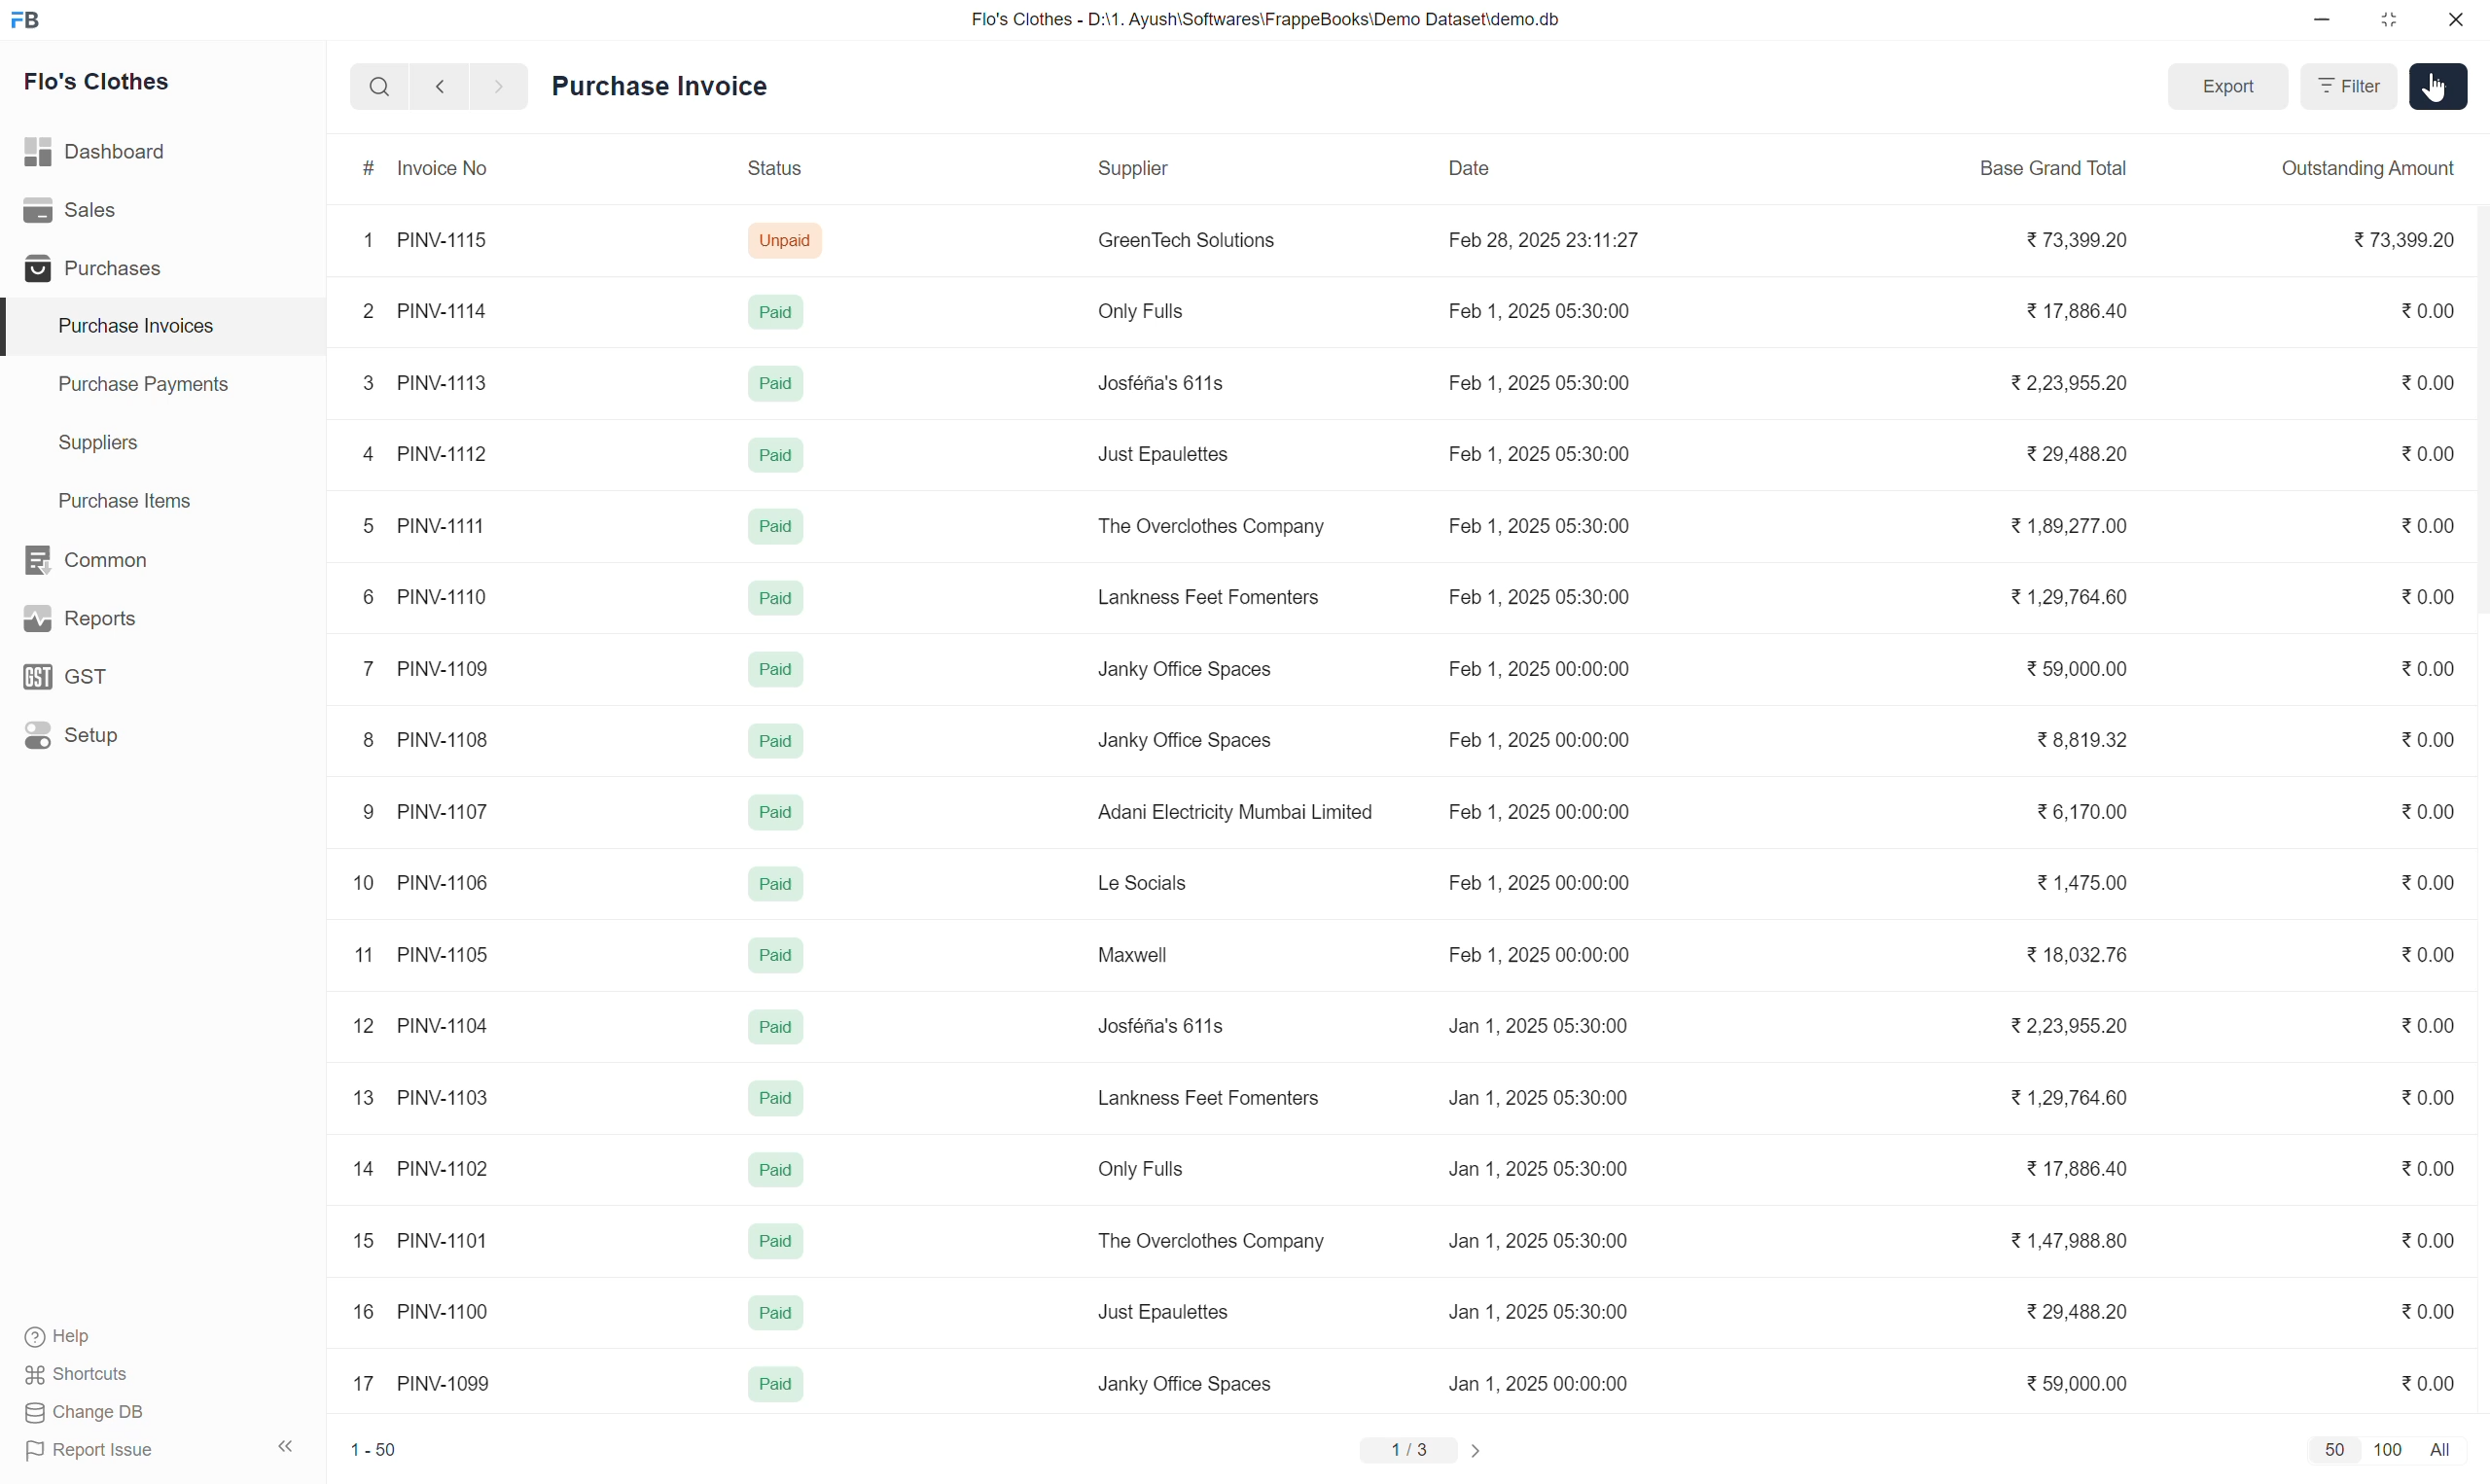 The image size is (2490, 1484). Describe the element at coordinates (2417, 812) in the screenshot. I see `0.00` at that location.